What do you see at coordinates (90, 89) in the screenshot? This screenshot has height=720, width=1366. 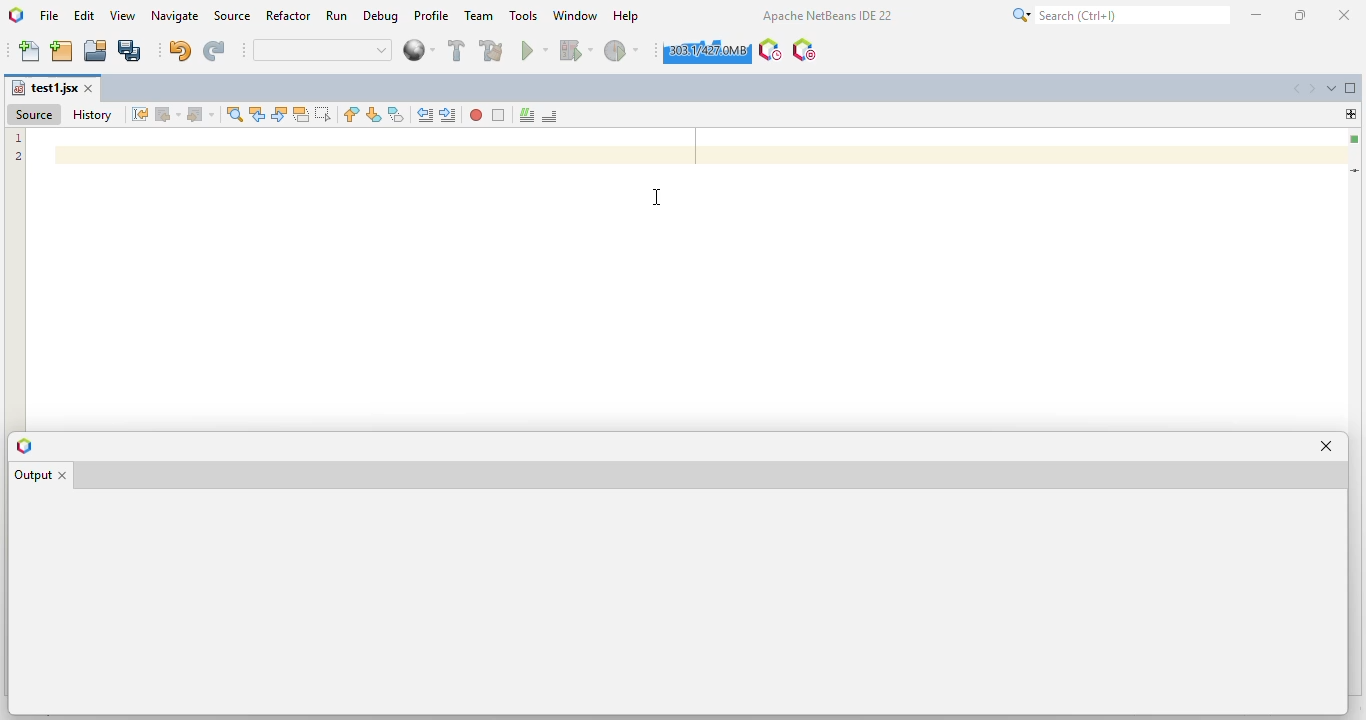 I see `close` at bounding box center [90, 89].